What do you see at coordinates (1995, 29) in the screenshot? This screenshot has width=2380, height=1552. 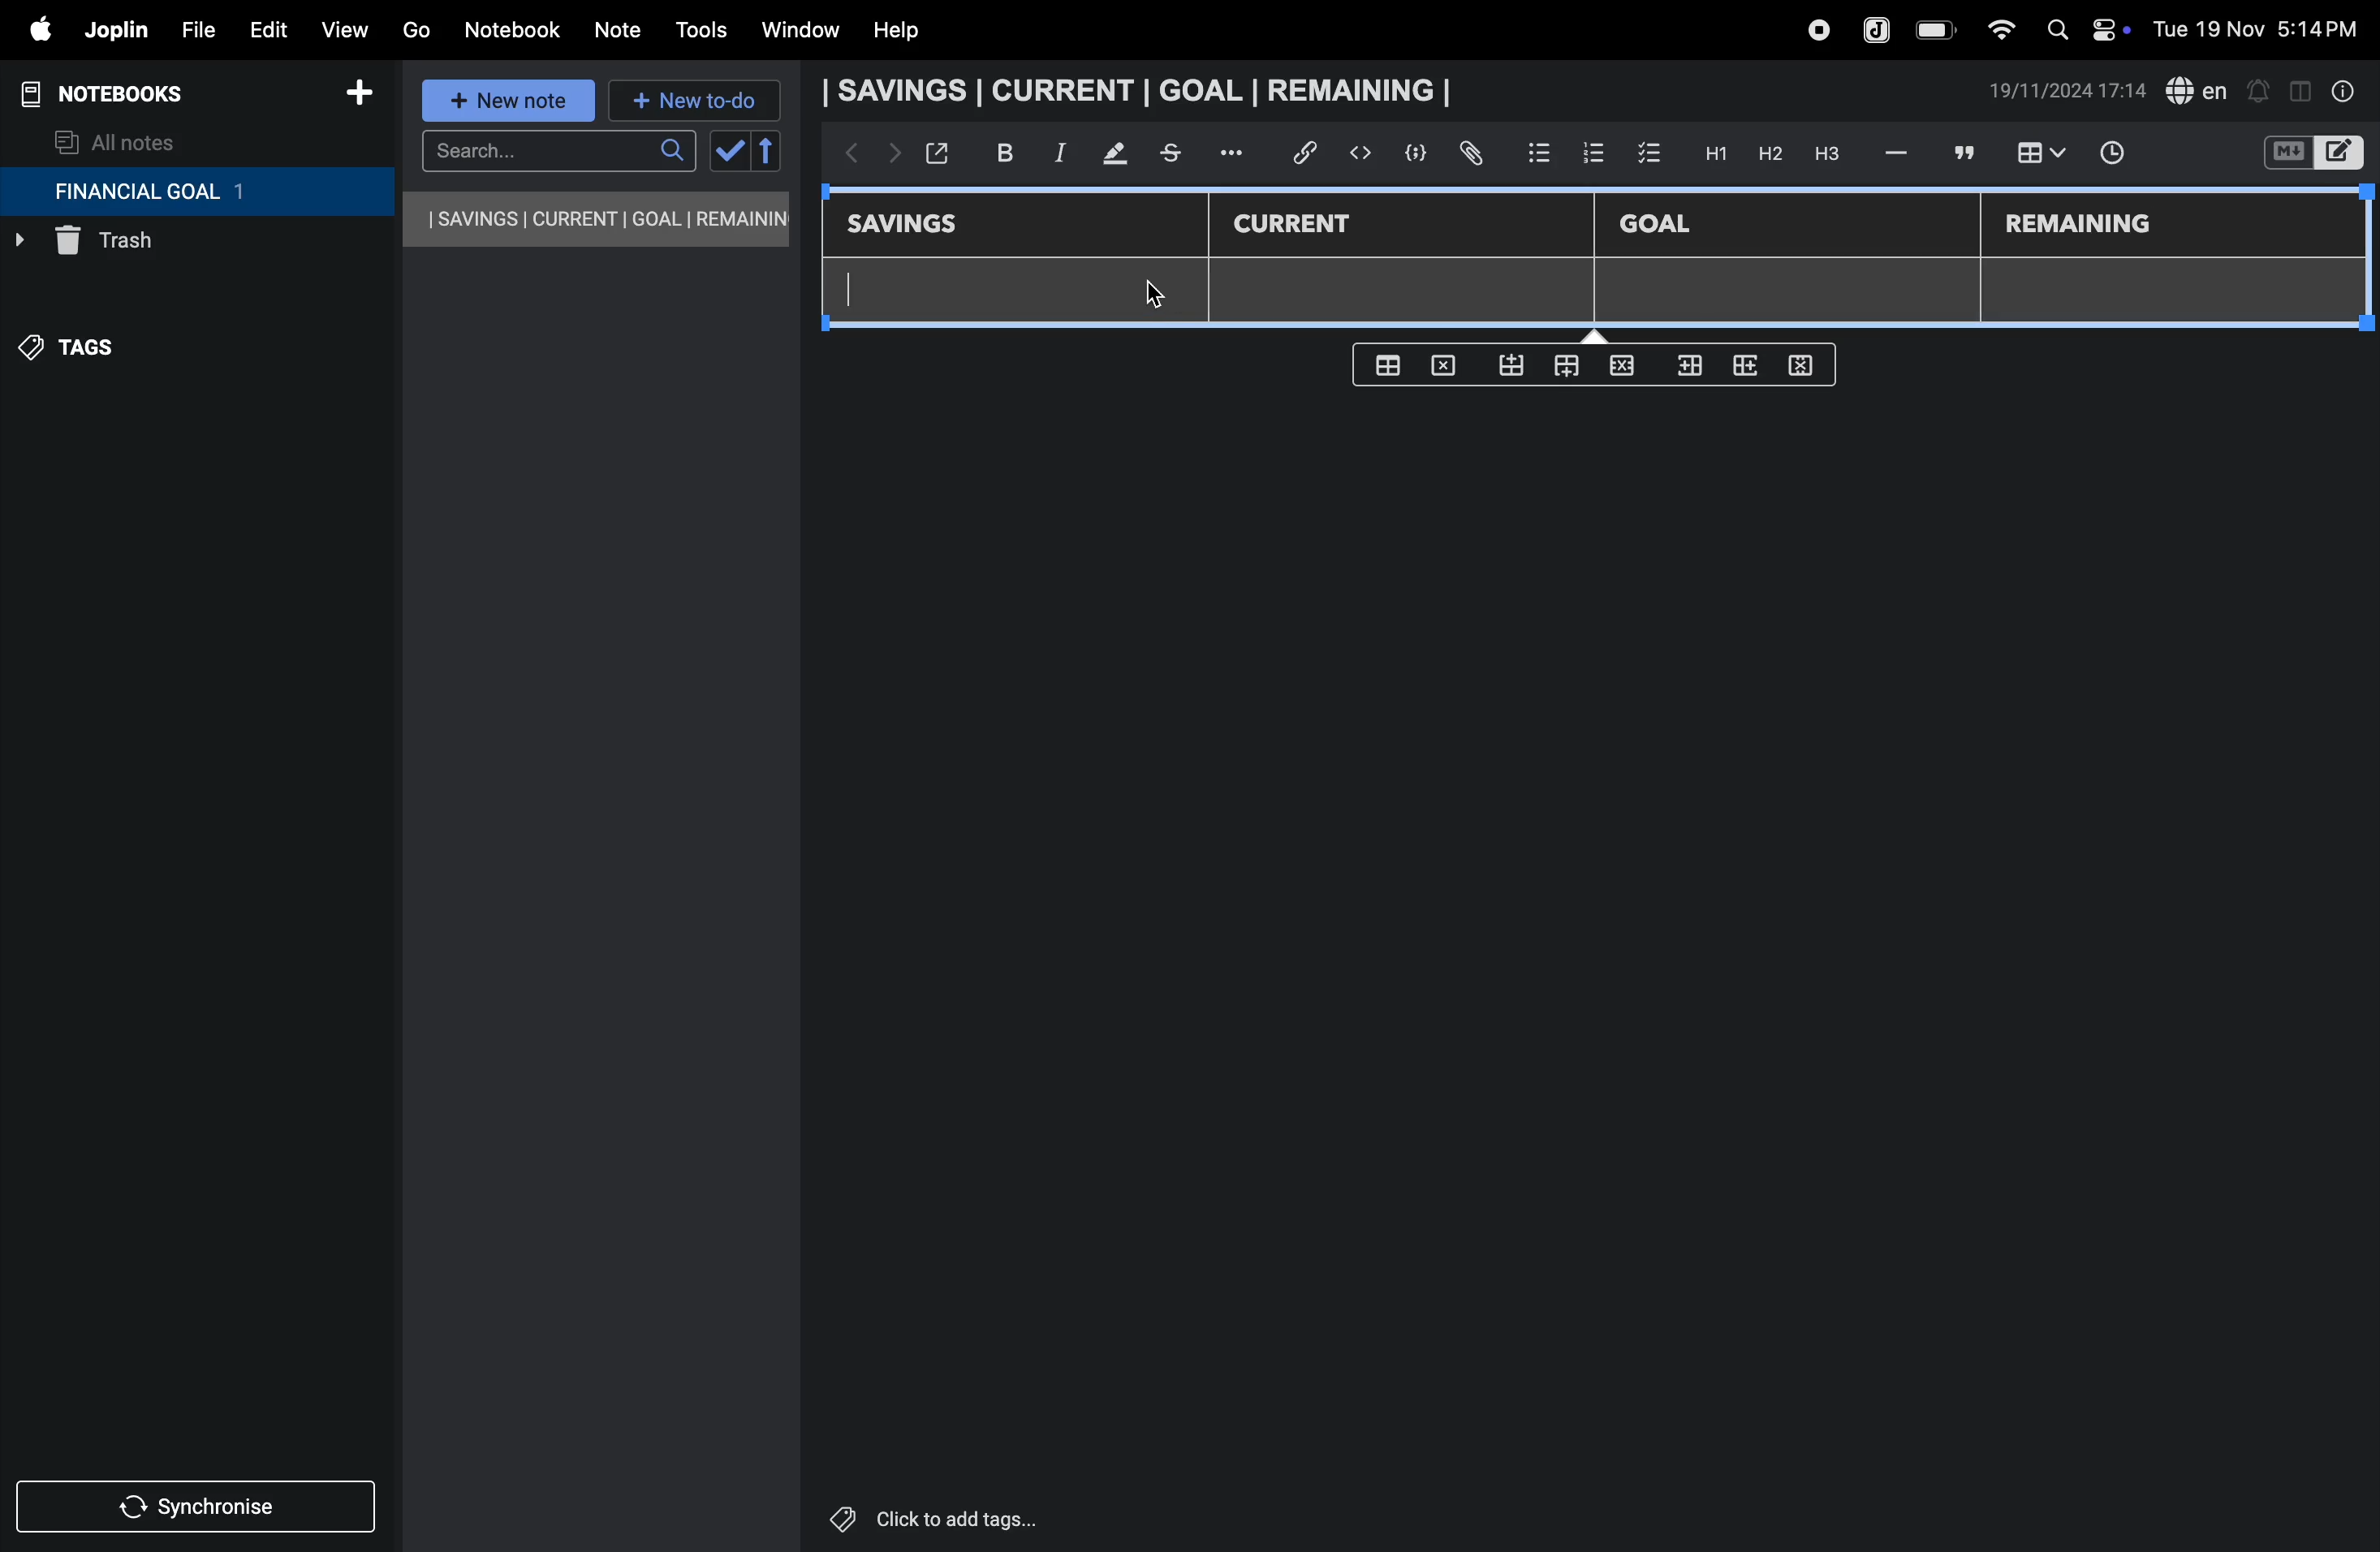 I see `wifi` at bounding box center [1995, 29].